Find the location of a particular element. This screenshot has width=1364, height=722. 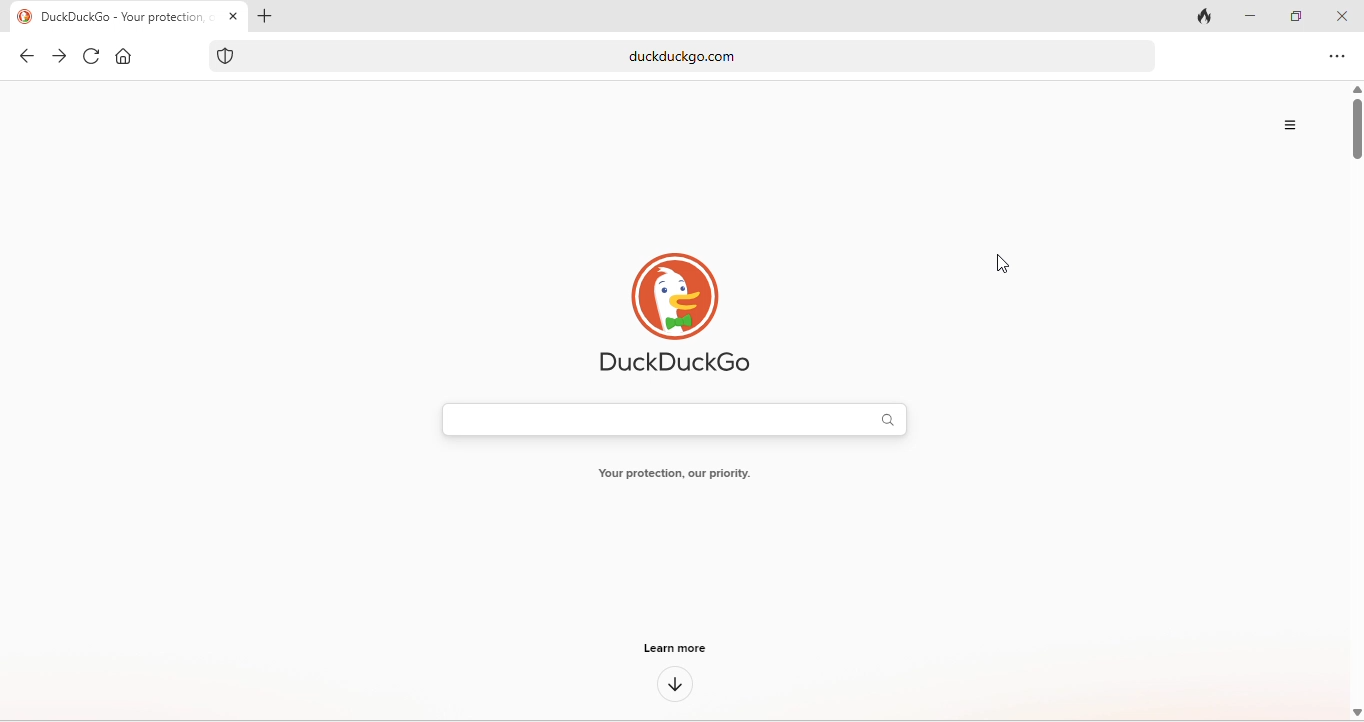

search bar is located at coordinates (679, 420).